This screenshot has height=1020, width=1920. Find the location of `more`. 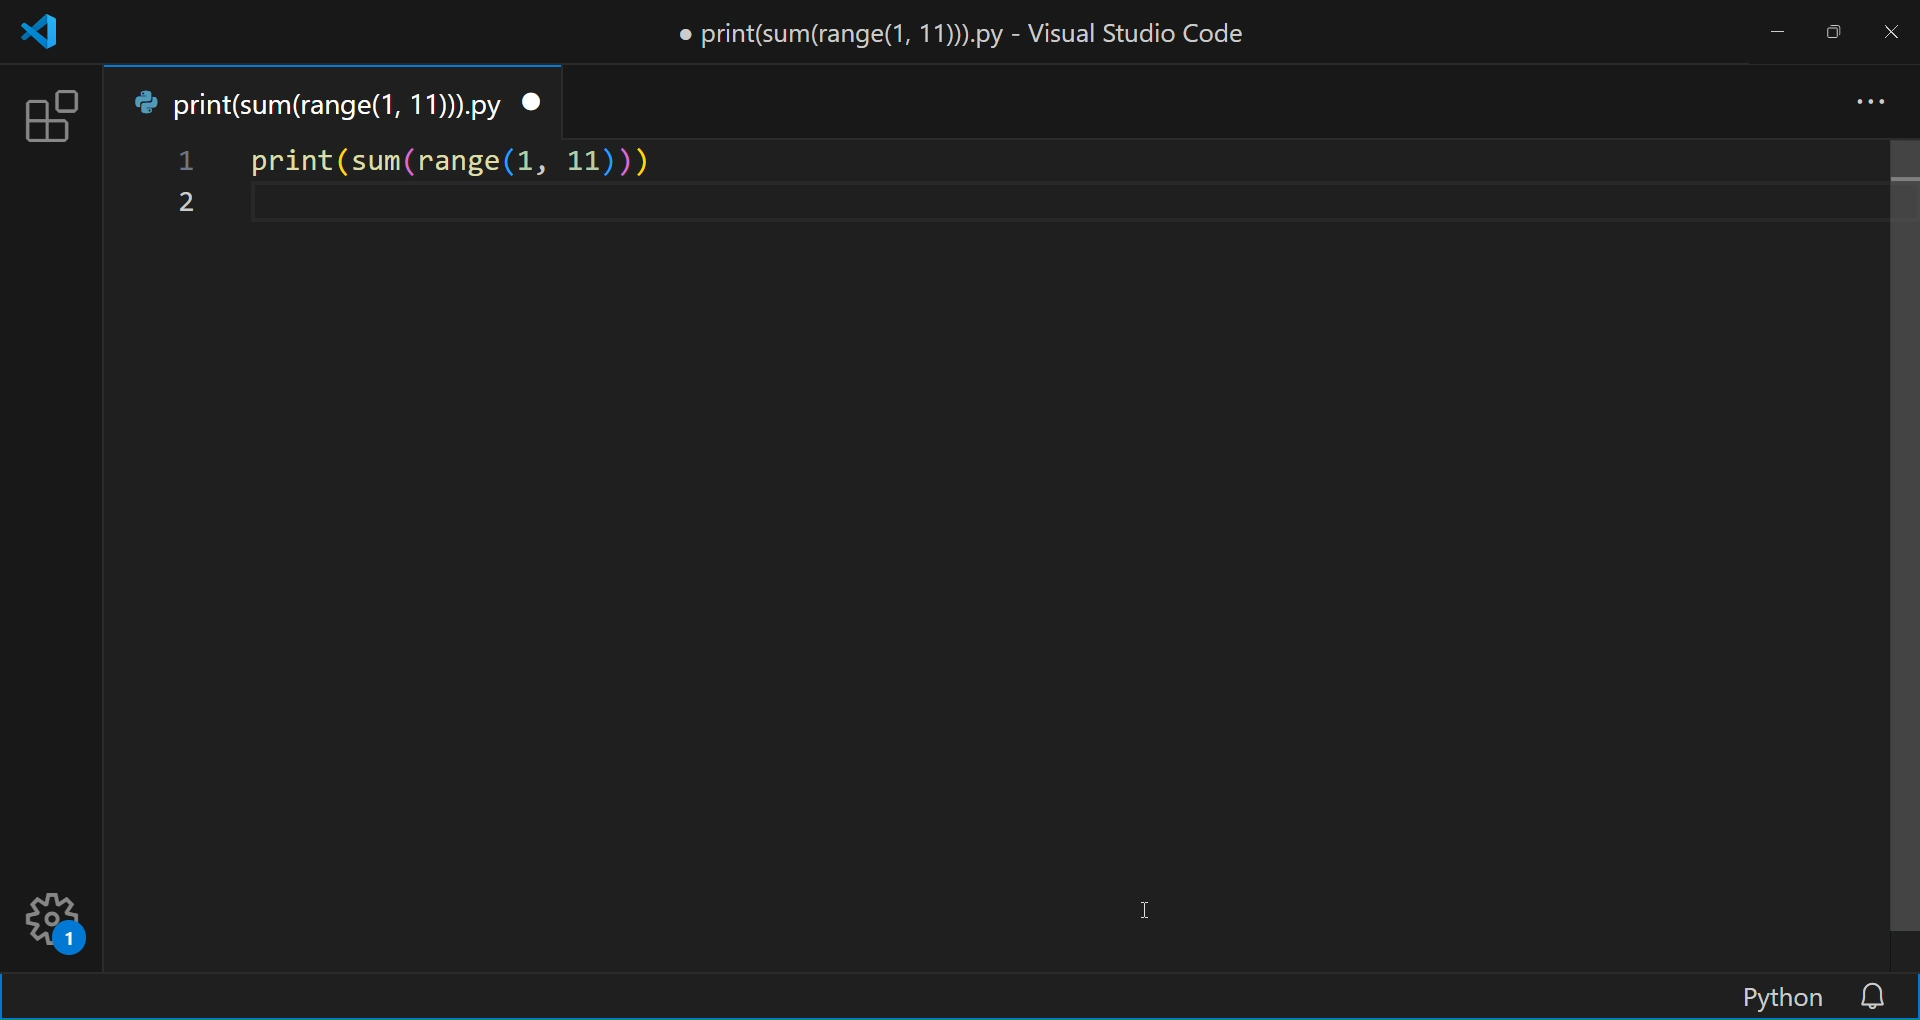

more is located at coordinates (1873, 104).